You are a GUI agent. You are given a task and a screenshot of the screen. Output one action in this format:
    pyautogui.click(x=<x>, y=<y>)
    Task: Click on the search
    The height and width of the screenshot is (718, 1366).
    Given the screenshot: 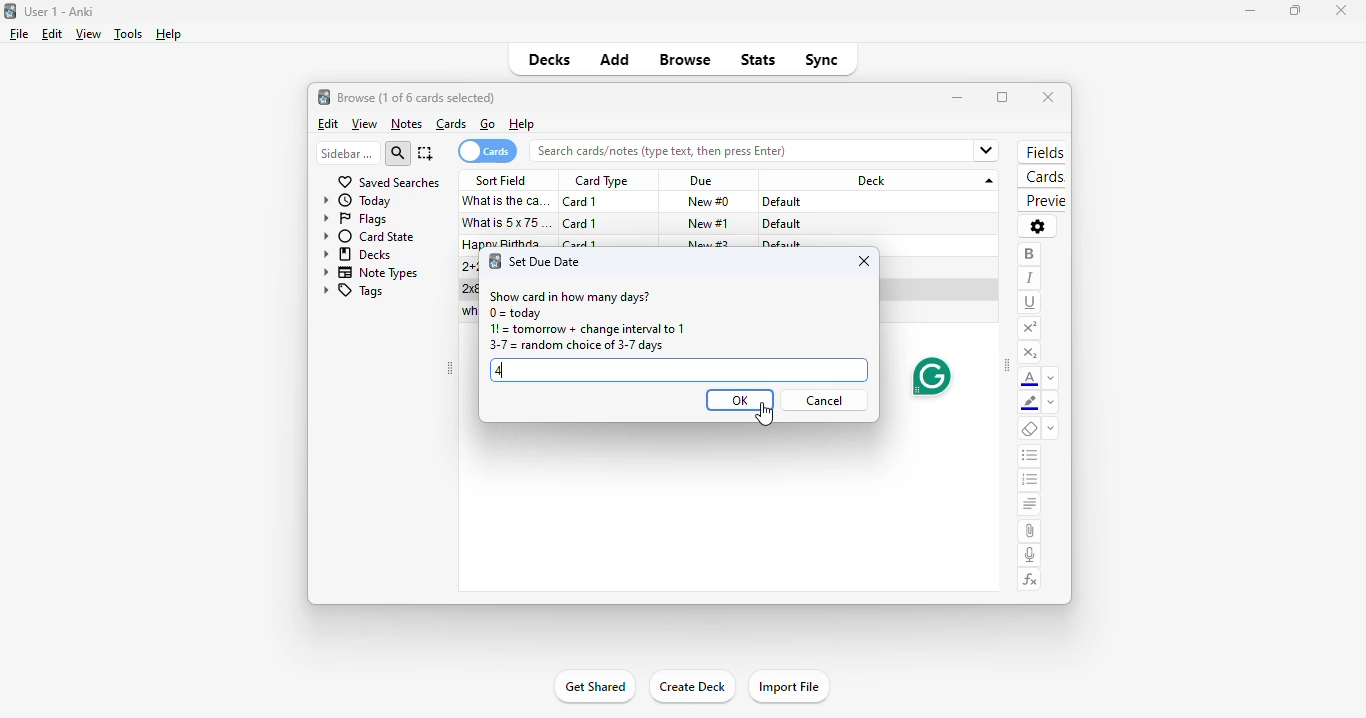 What is the action you would take?
    pyautogui.click(x=399, y=153)
    